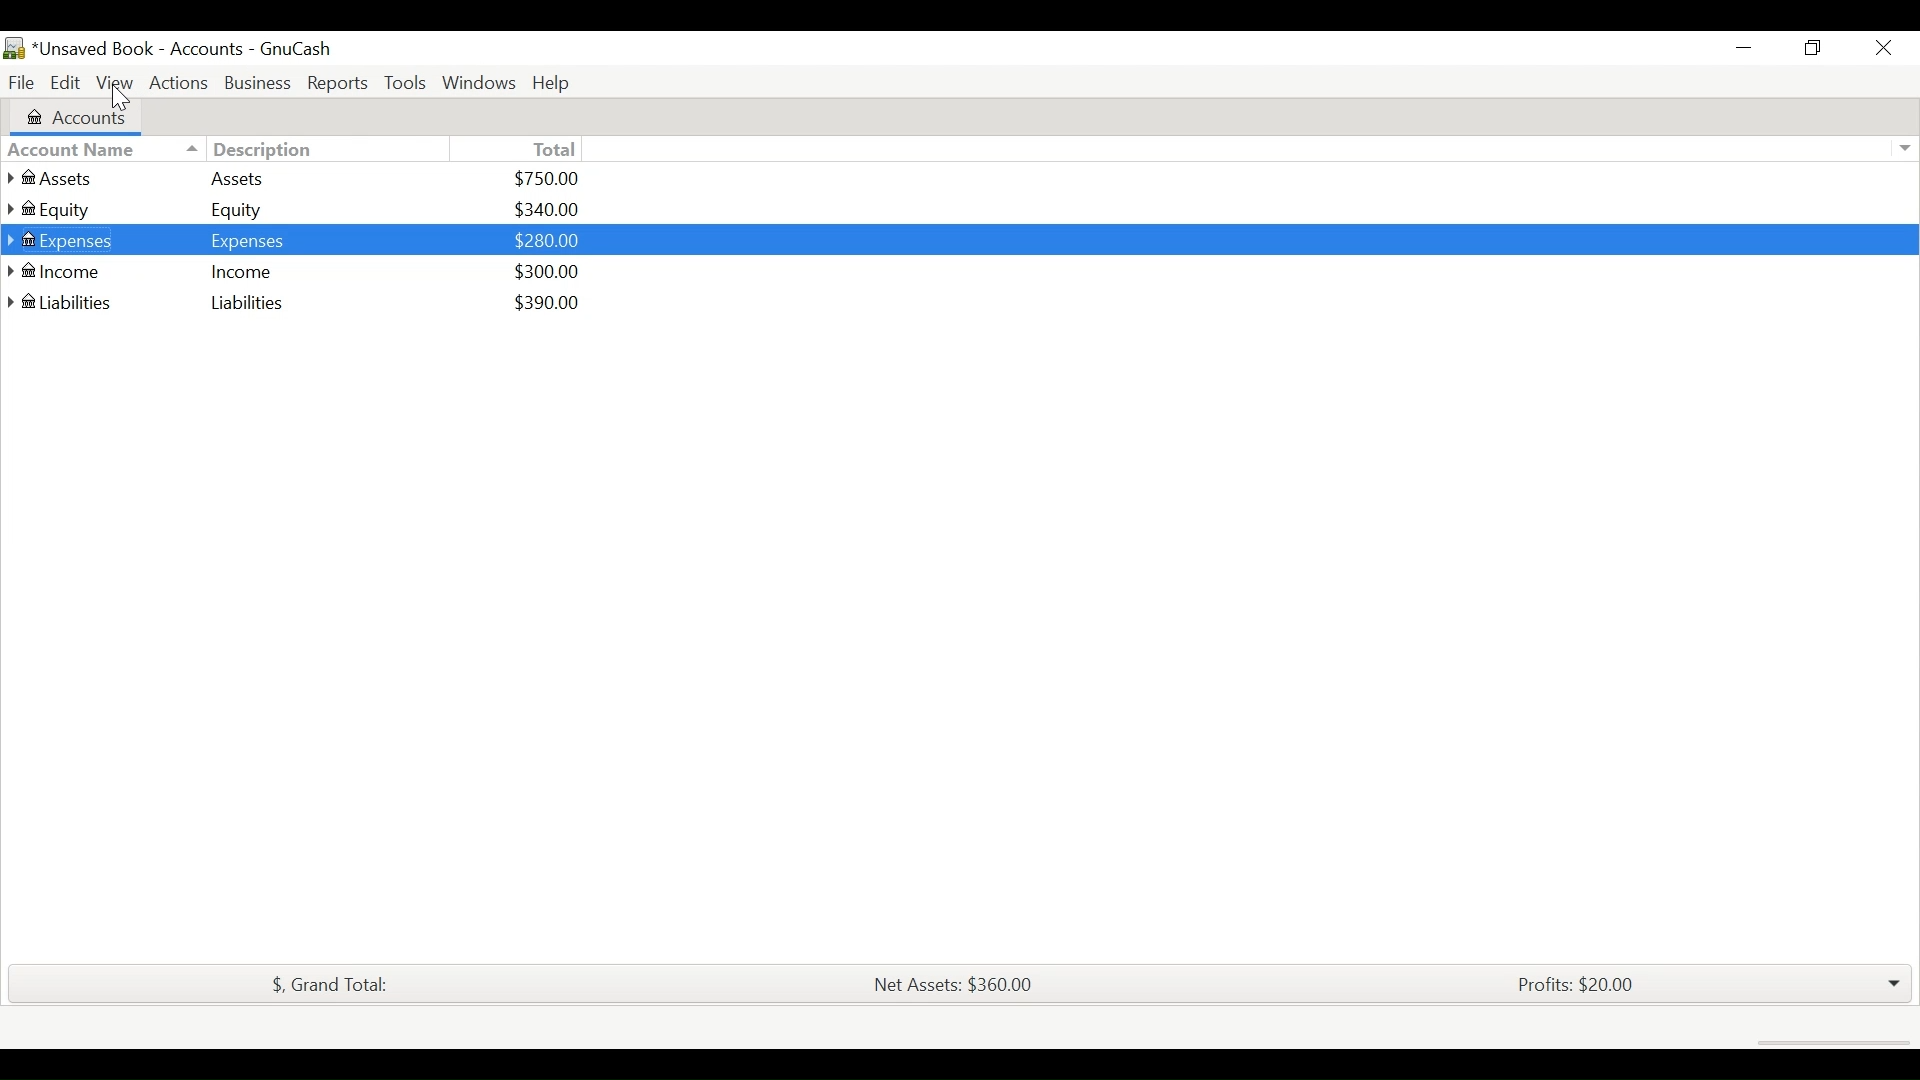 Image resolution: width=1920 pixels, height=1080 pixels. I want to click on Close, so click(1875, 52).